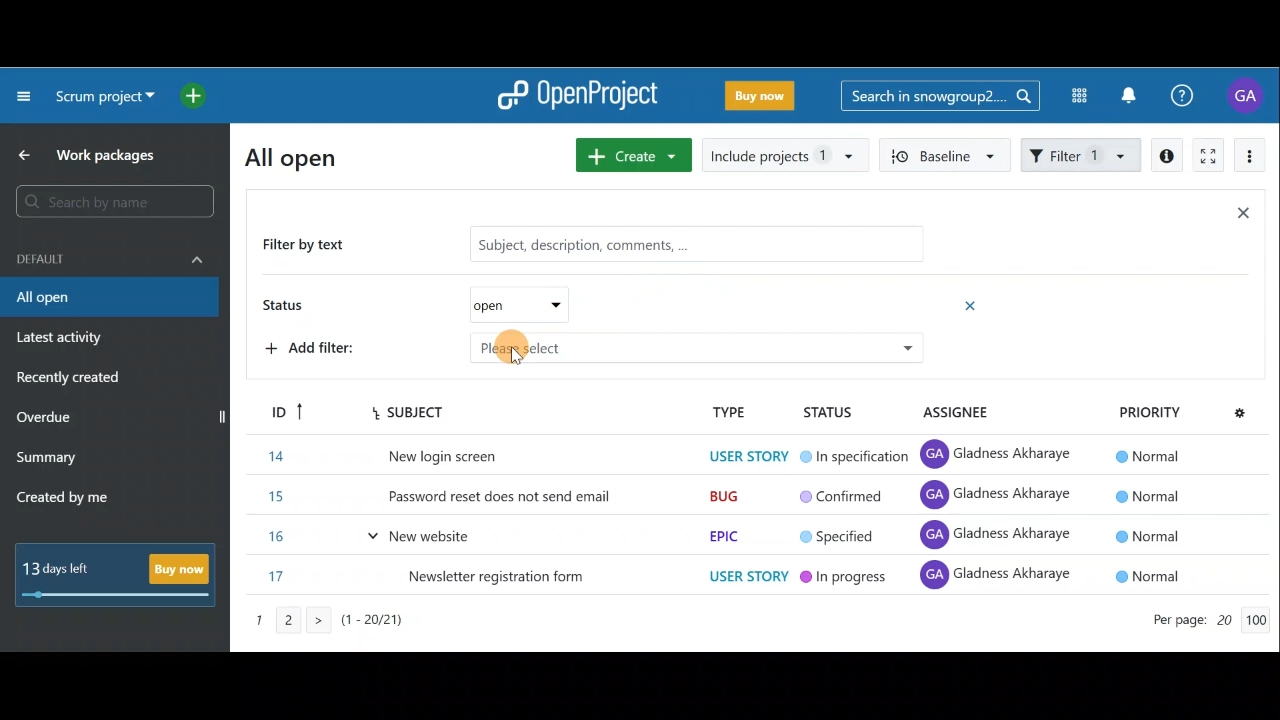  What do you see at coordinates (25, 95) in the screenshot?
I see `Collapse project menu` at bounding box center [25, 95].